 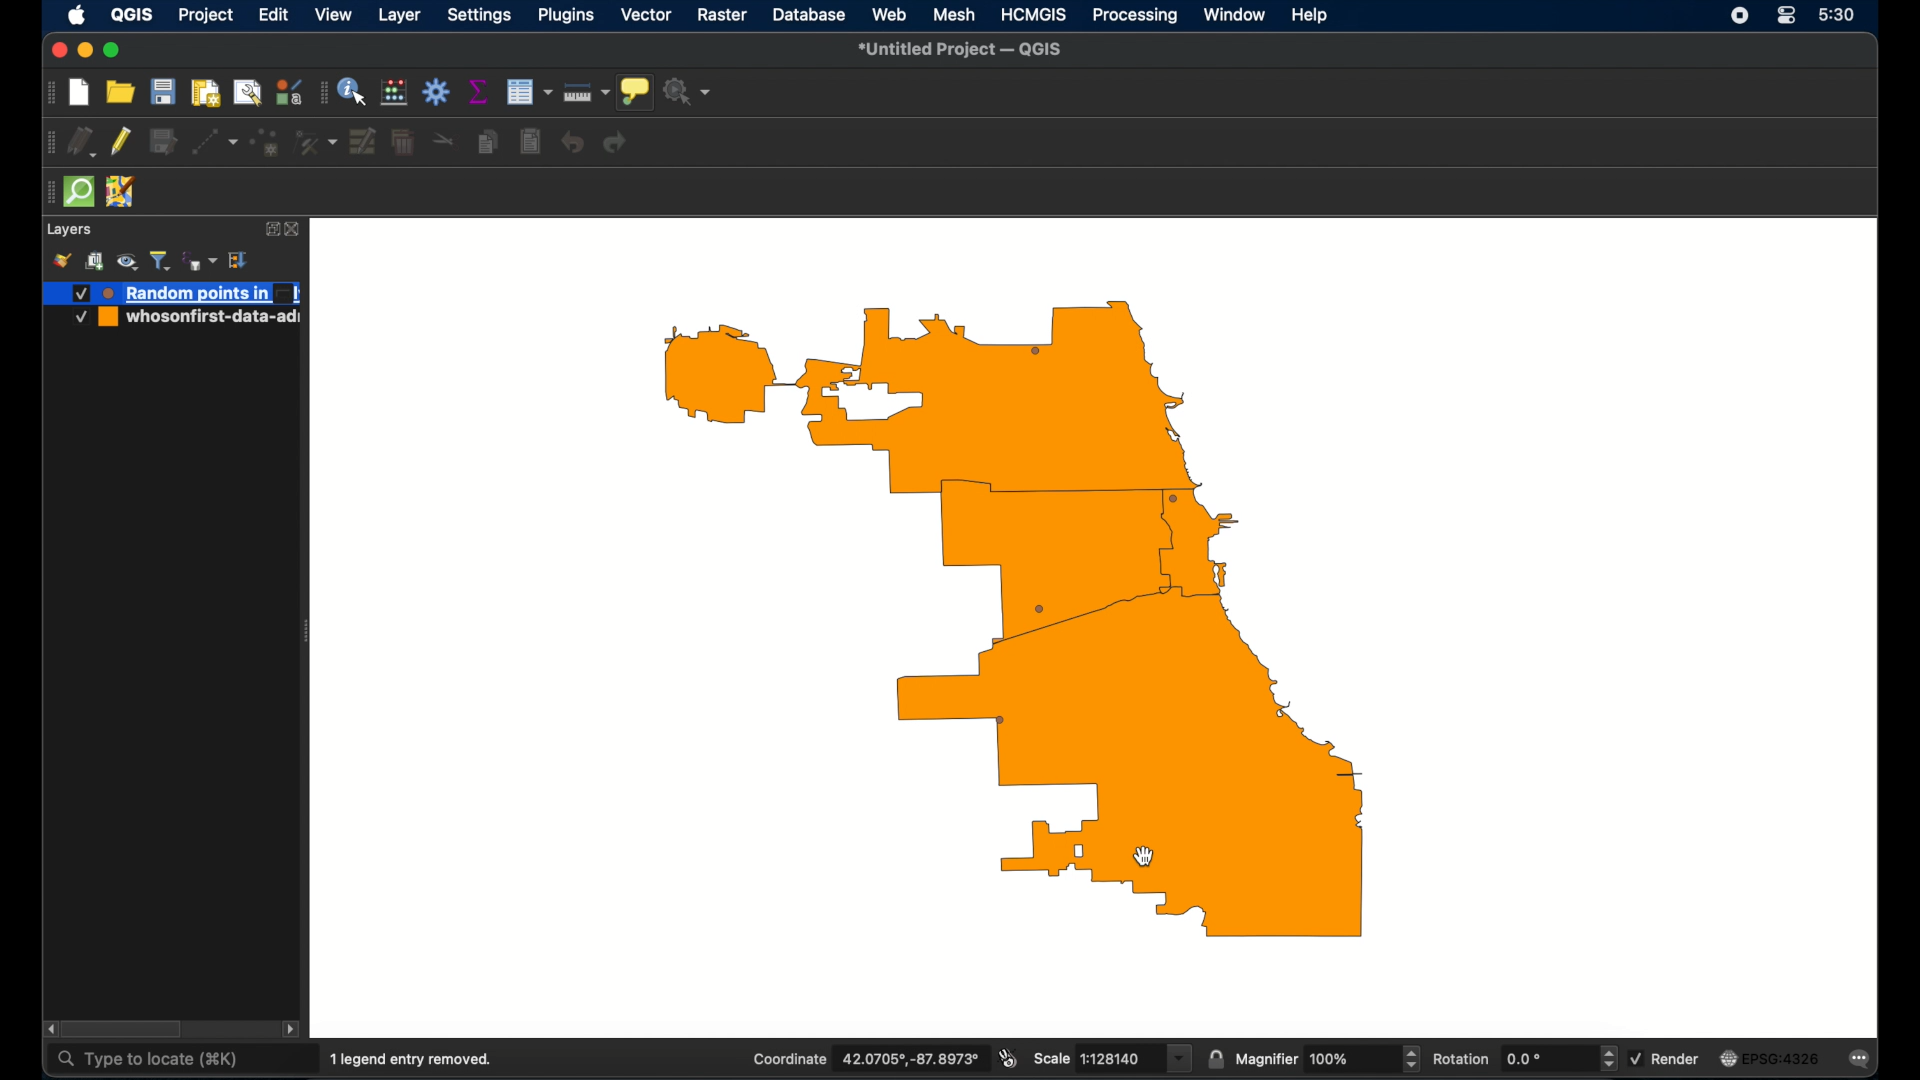 What do you see at coordinates (1837, 14) in the screenshot?
I see `time` at bounding box center [1837, 14].